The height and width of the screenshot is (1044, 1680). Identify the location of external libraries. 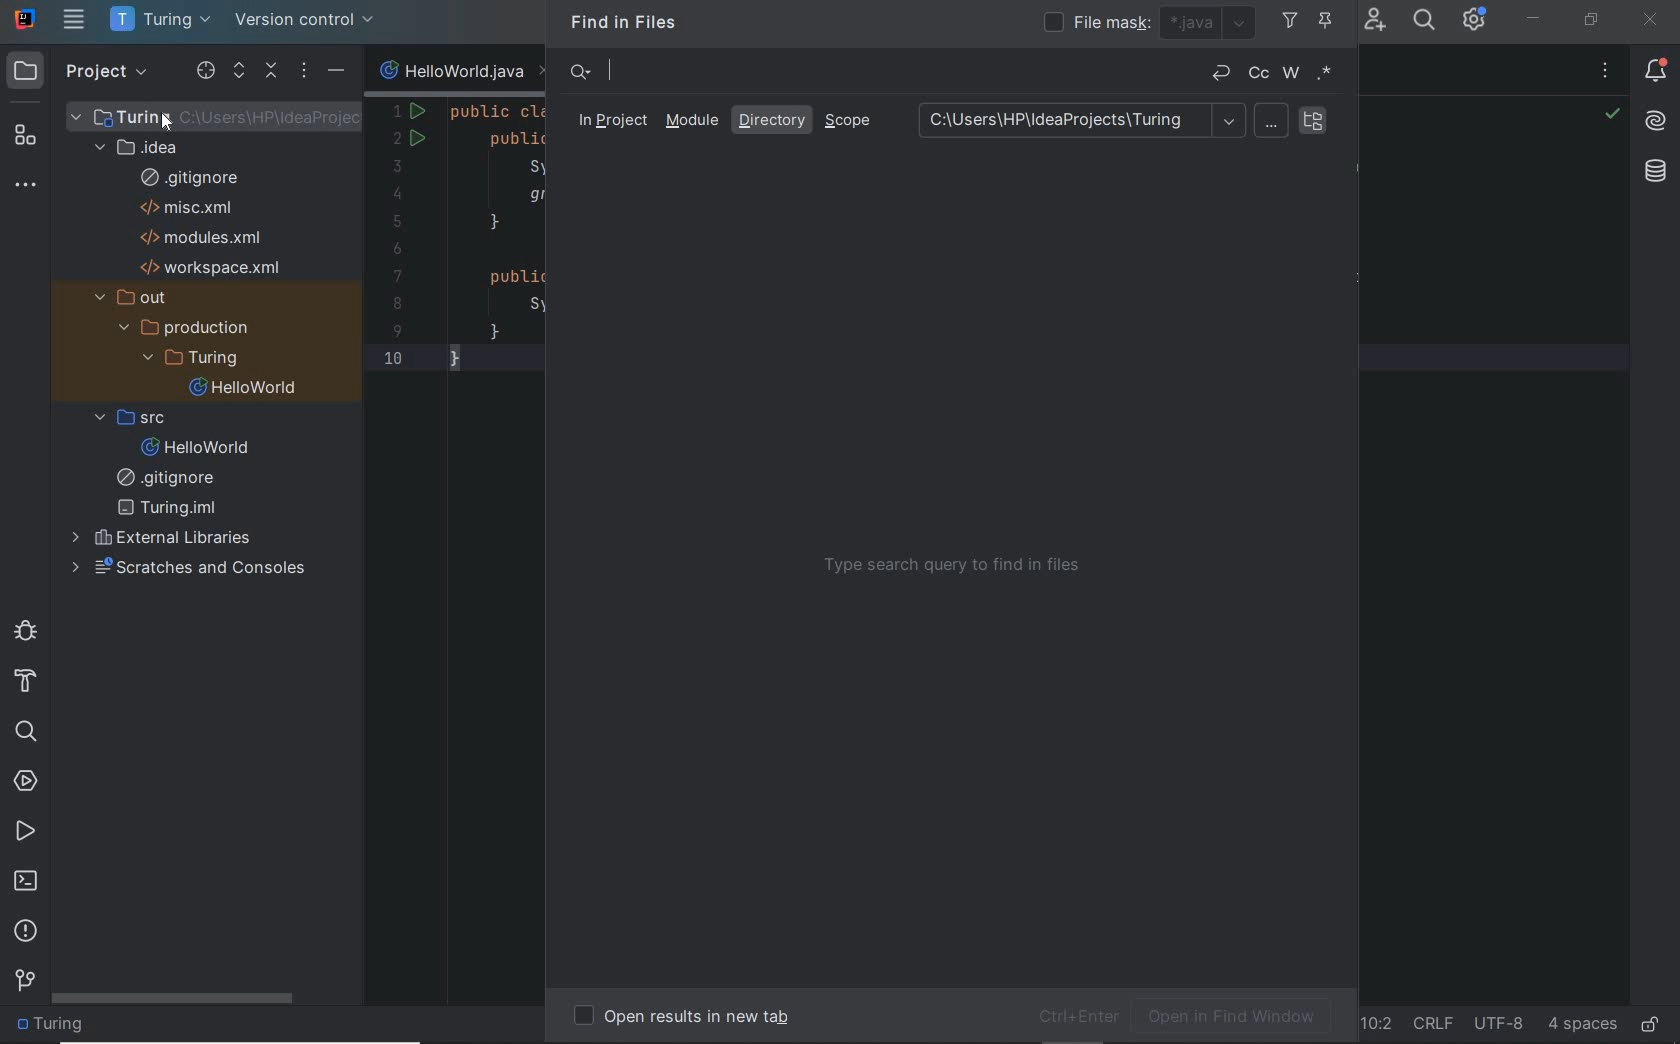
(166, 540).